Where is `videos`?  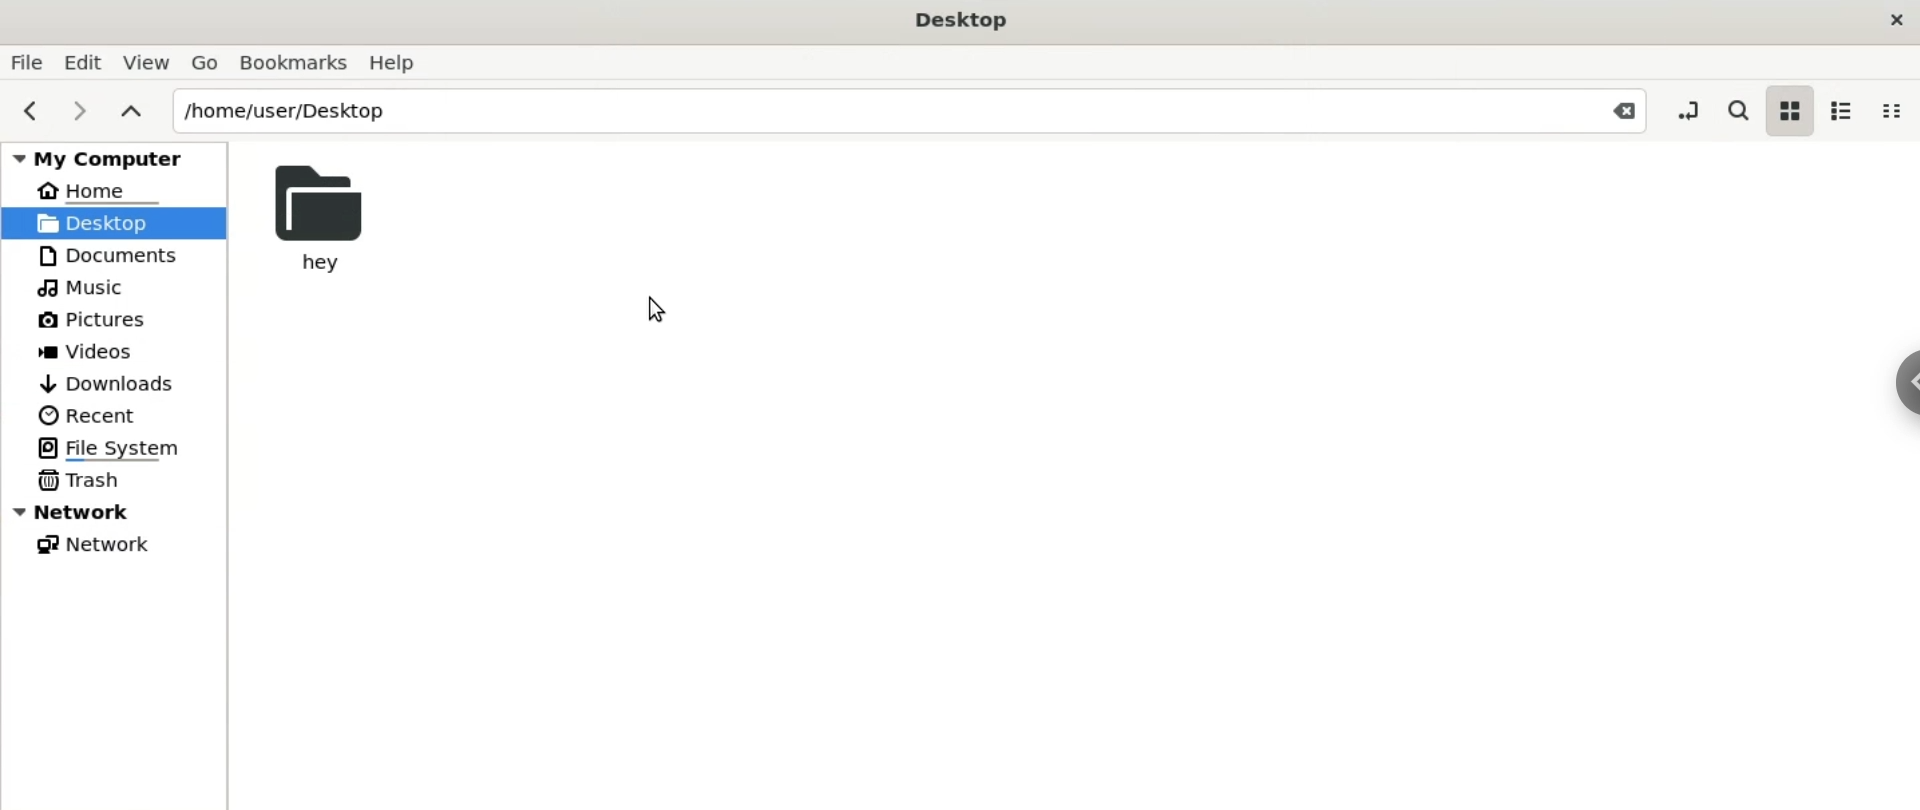 videos is located at coordinates (100, 351).